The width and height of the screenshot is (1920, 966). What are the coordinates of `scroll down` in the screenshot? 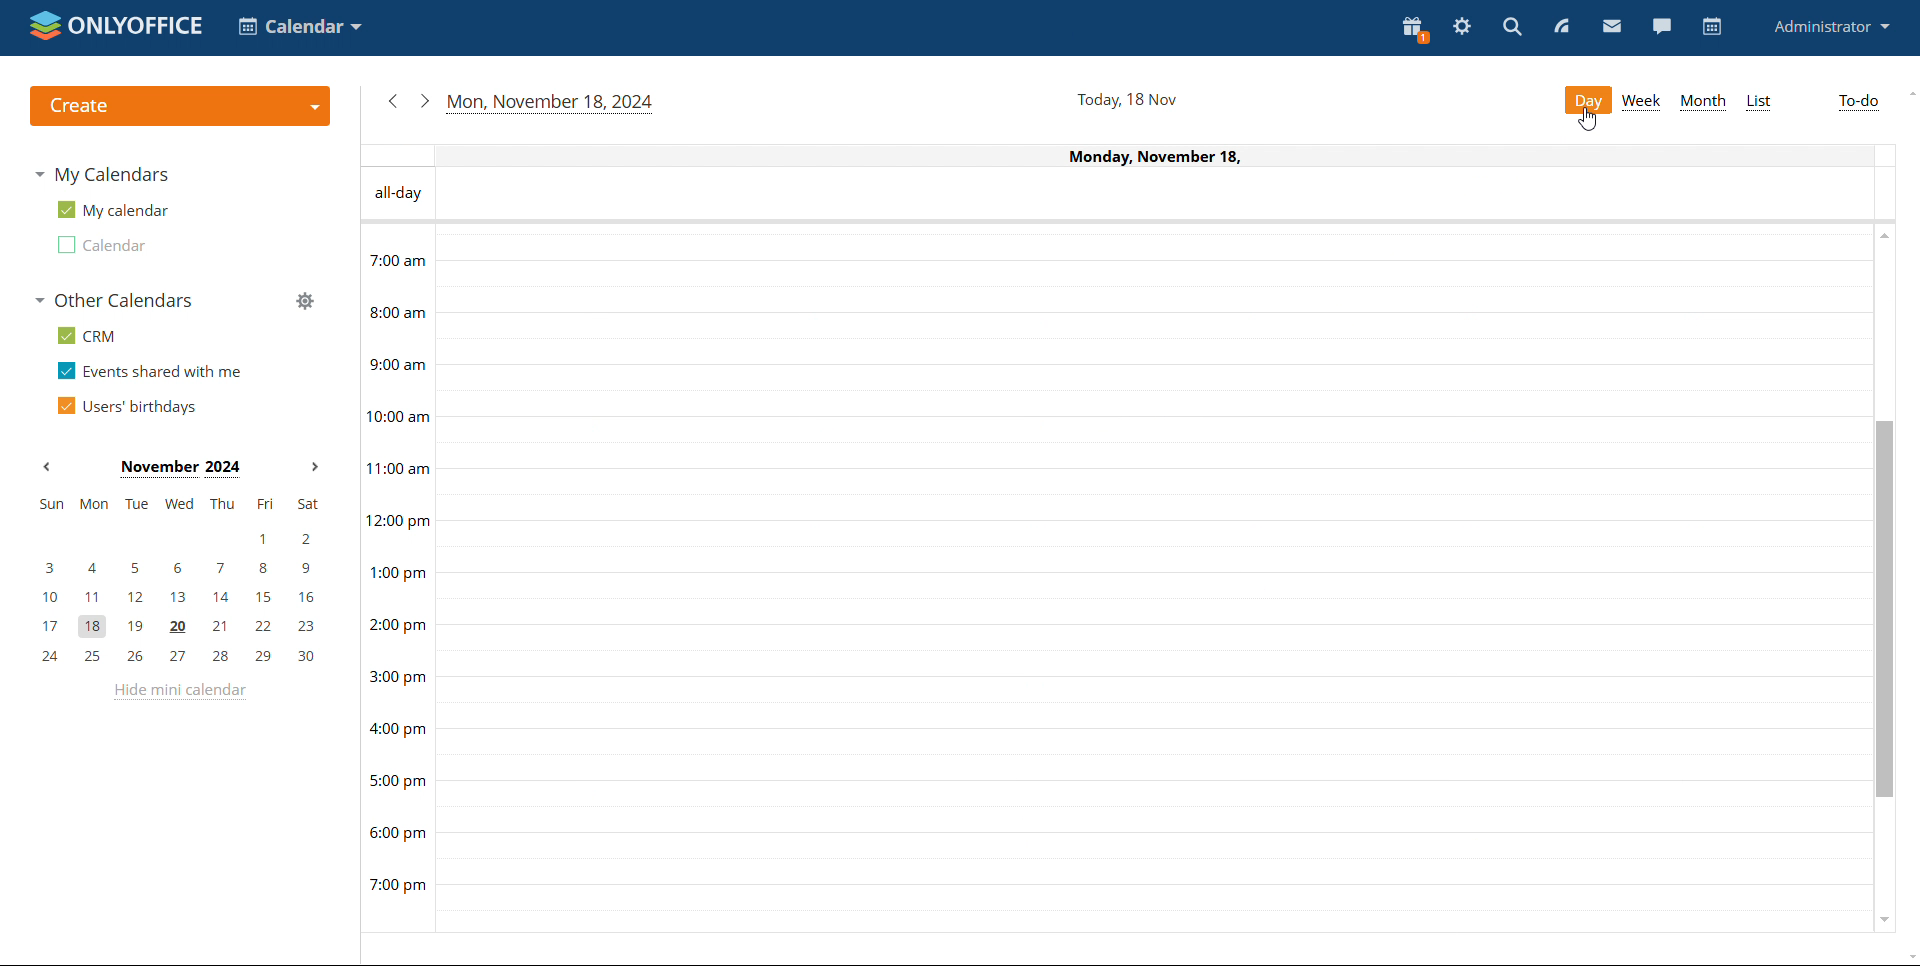 It's located at (1883, 922).